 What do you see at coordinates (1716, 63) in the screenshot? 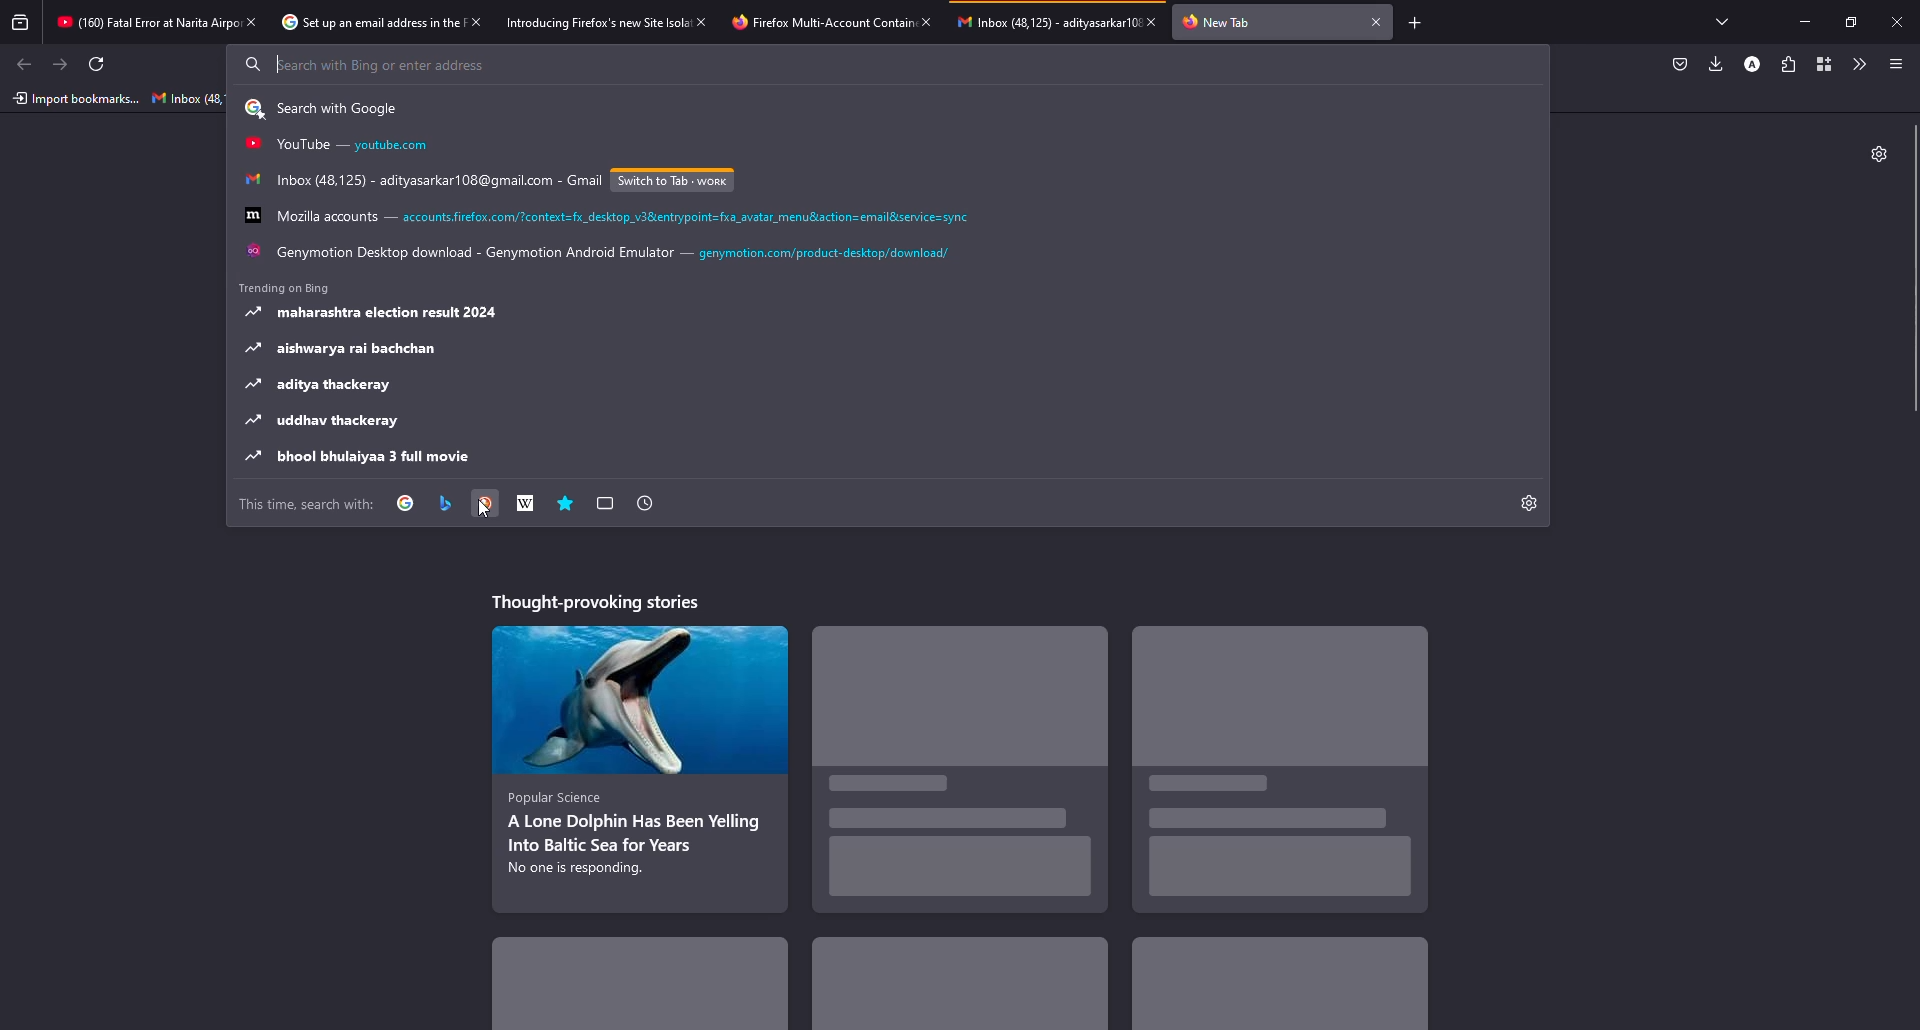
I see `downloads` at bounding box center [1716, 63].